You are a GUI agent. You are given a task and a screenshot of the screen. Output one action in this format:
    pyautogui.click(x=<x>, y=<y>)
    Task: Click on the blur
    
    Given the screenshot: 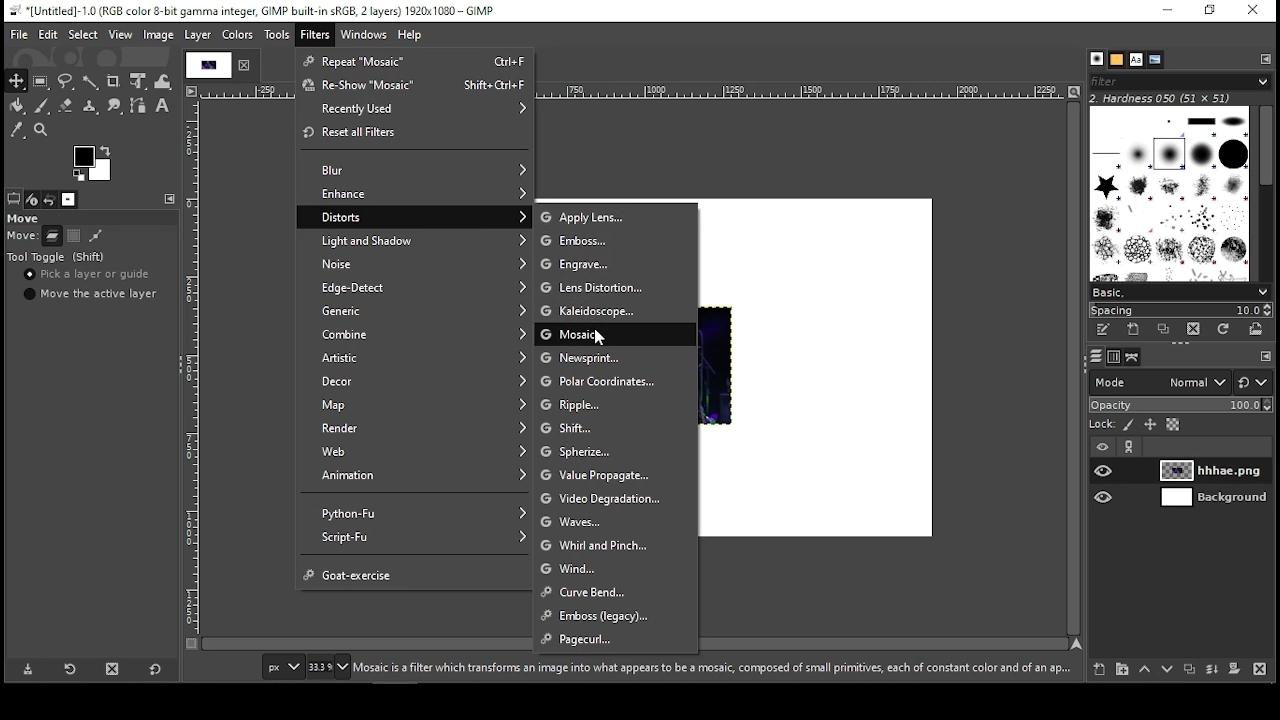 What is the action you would take?
    pyautogui.click(x=417, y=170)
    